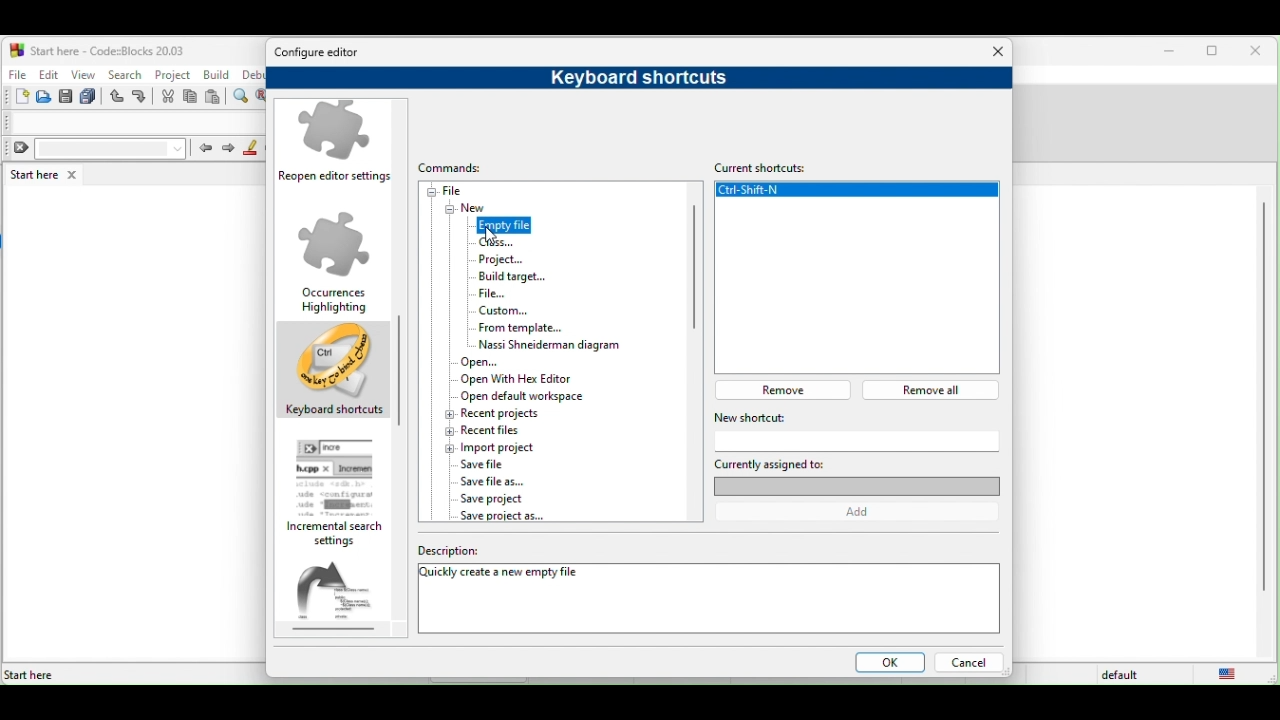 This screenshot has height=720, width=1280. What do you see at coordinates (1262, 398) in the screenshot?
I see `vertical scroll bar` at bounding box center [1262, 398].